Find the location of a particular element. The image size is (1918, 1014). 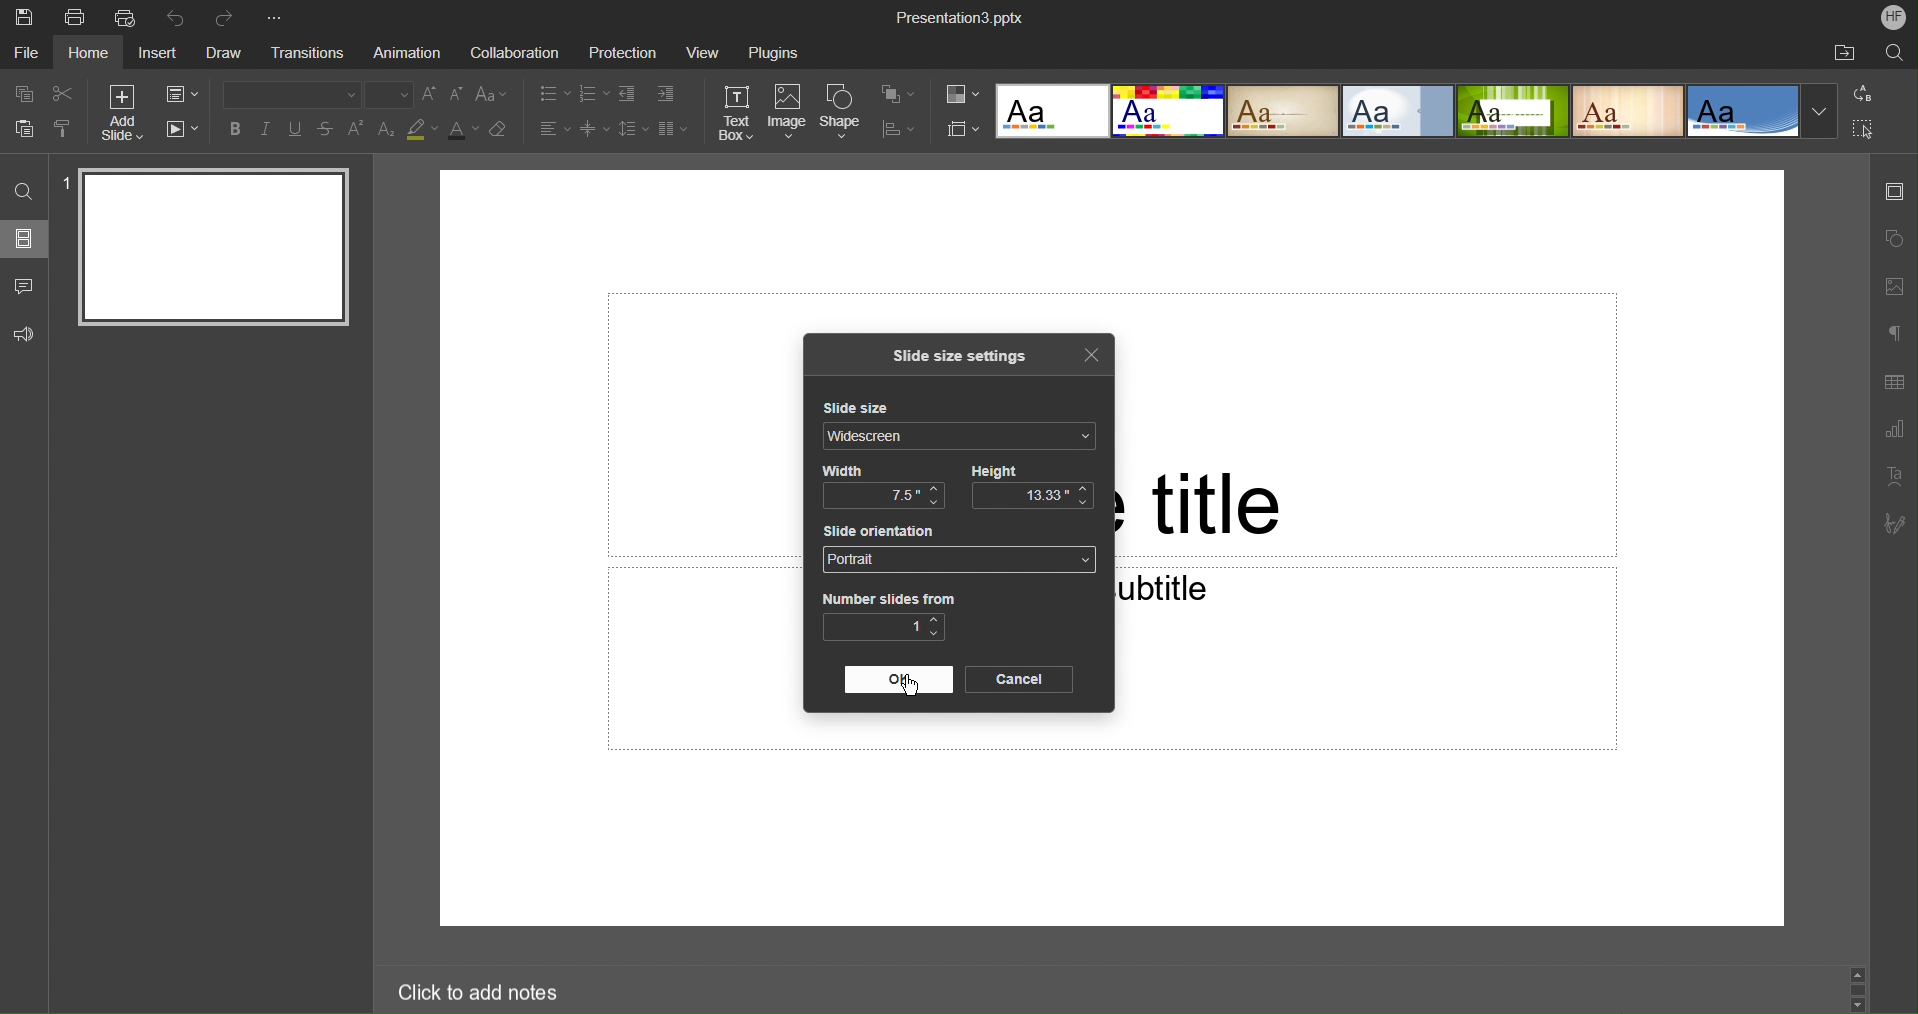

Account is located at coordinates (1894, 17).